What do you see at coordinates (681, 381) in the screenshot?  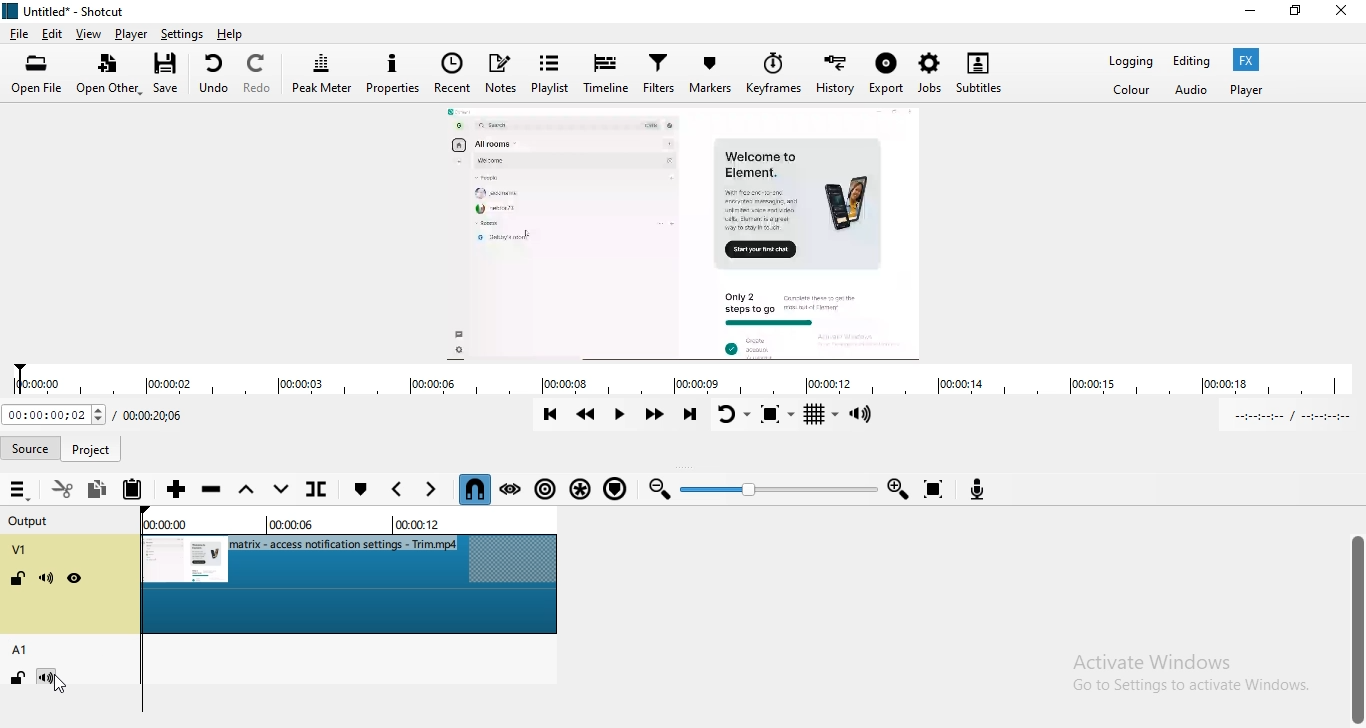 I see `timeline` at bounding box center [681, 381].